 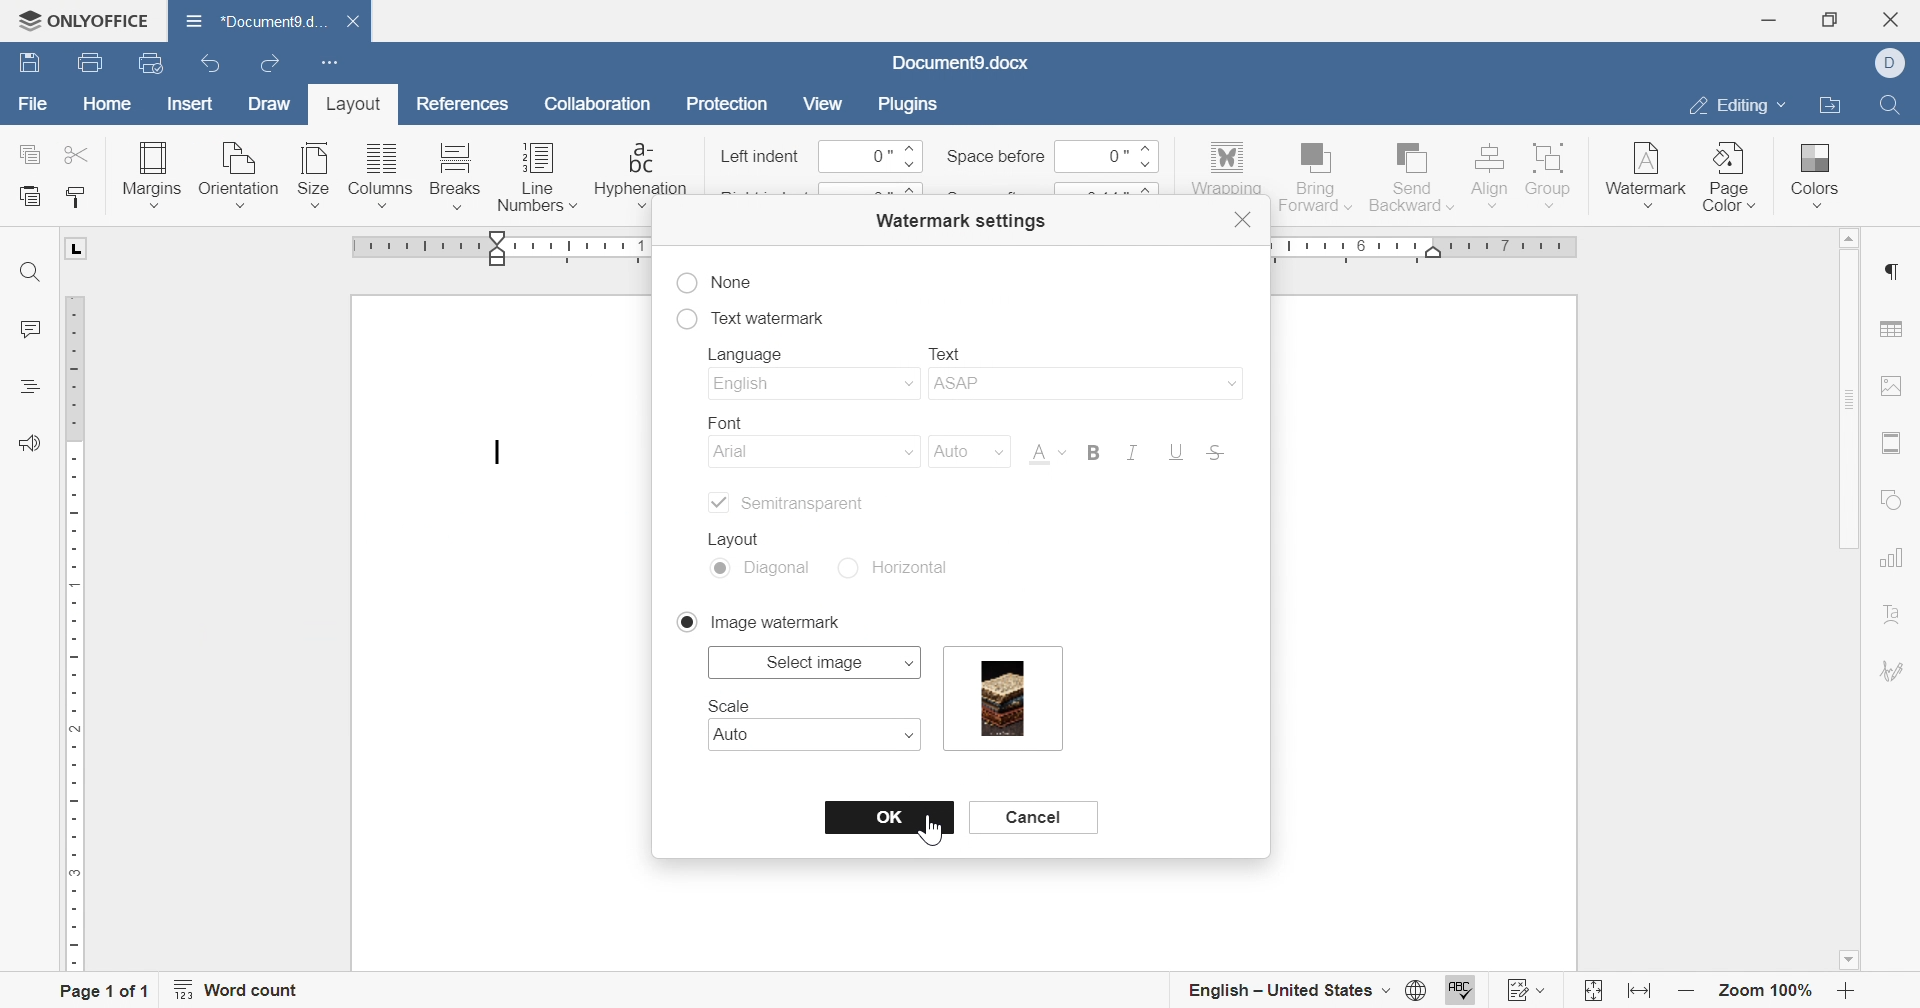 What do you see at coordinates (640, 175) in the screenshot?
I see `hyphenation` at bounding box center [640, 175].